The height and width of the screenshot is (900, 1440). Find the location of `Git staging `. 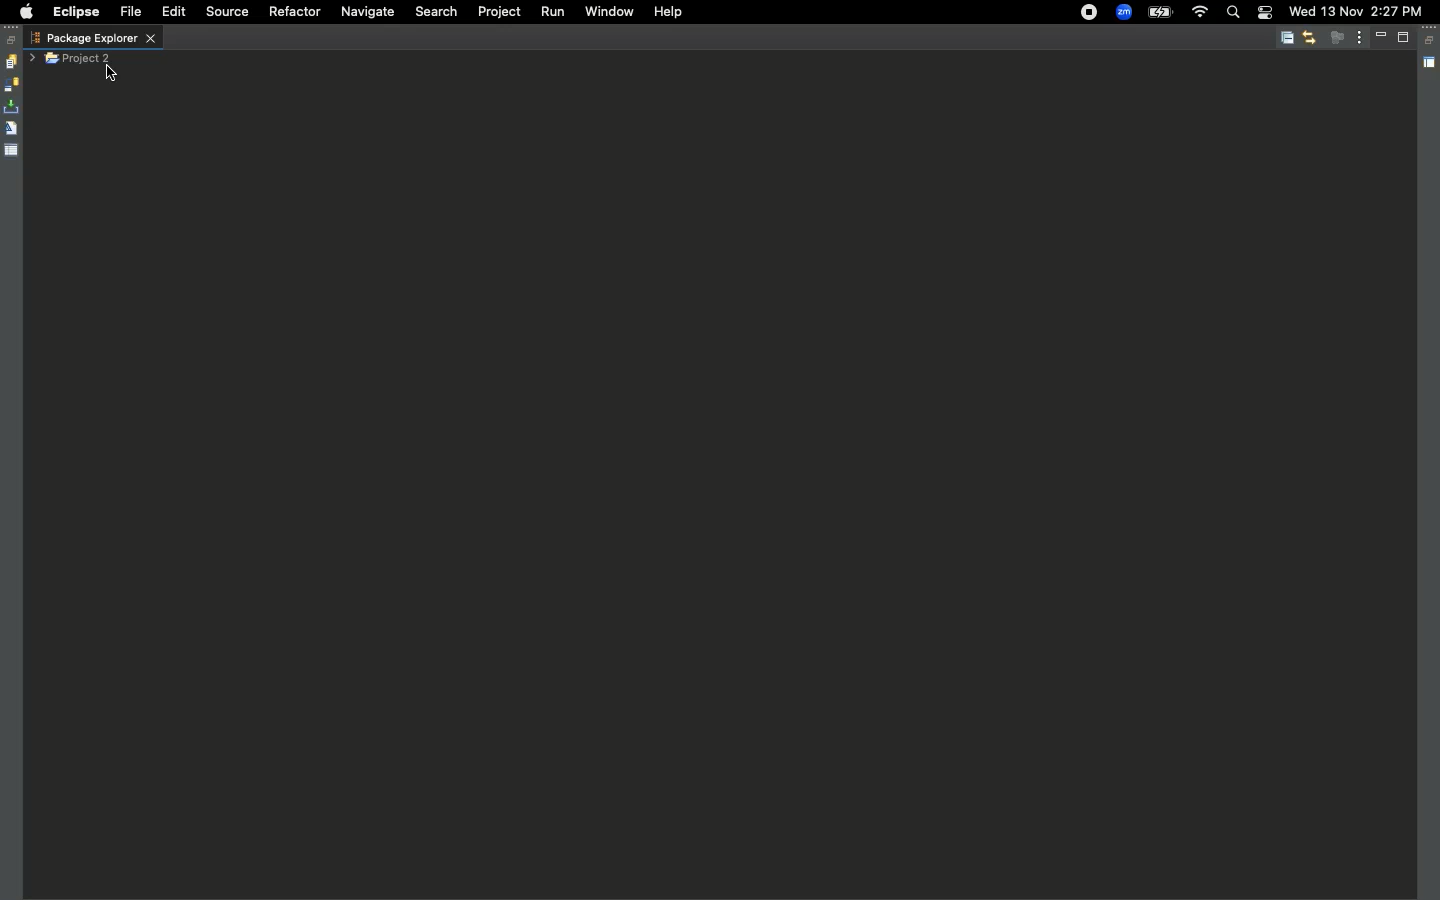

Git staging  is located at coordinates (13, 107).